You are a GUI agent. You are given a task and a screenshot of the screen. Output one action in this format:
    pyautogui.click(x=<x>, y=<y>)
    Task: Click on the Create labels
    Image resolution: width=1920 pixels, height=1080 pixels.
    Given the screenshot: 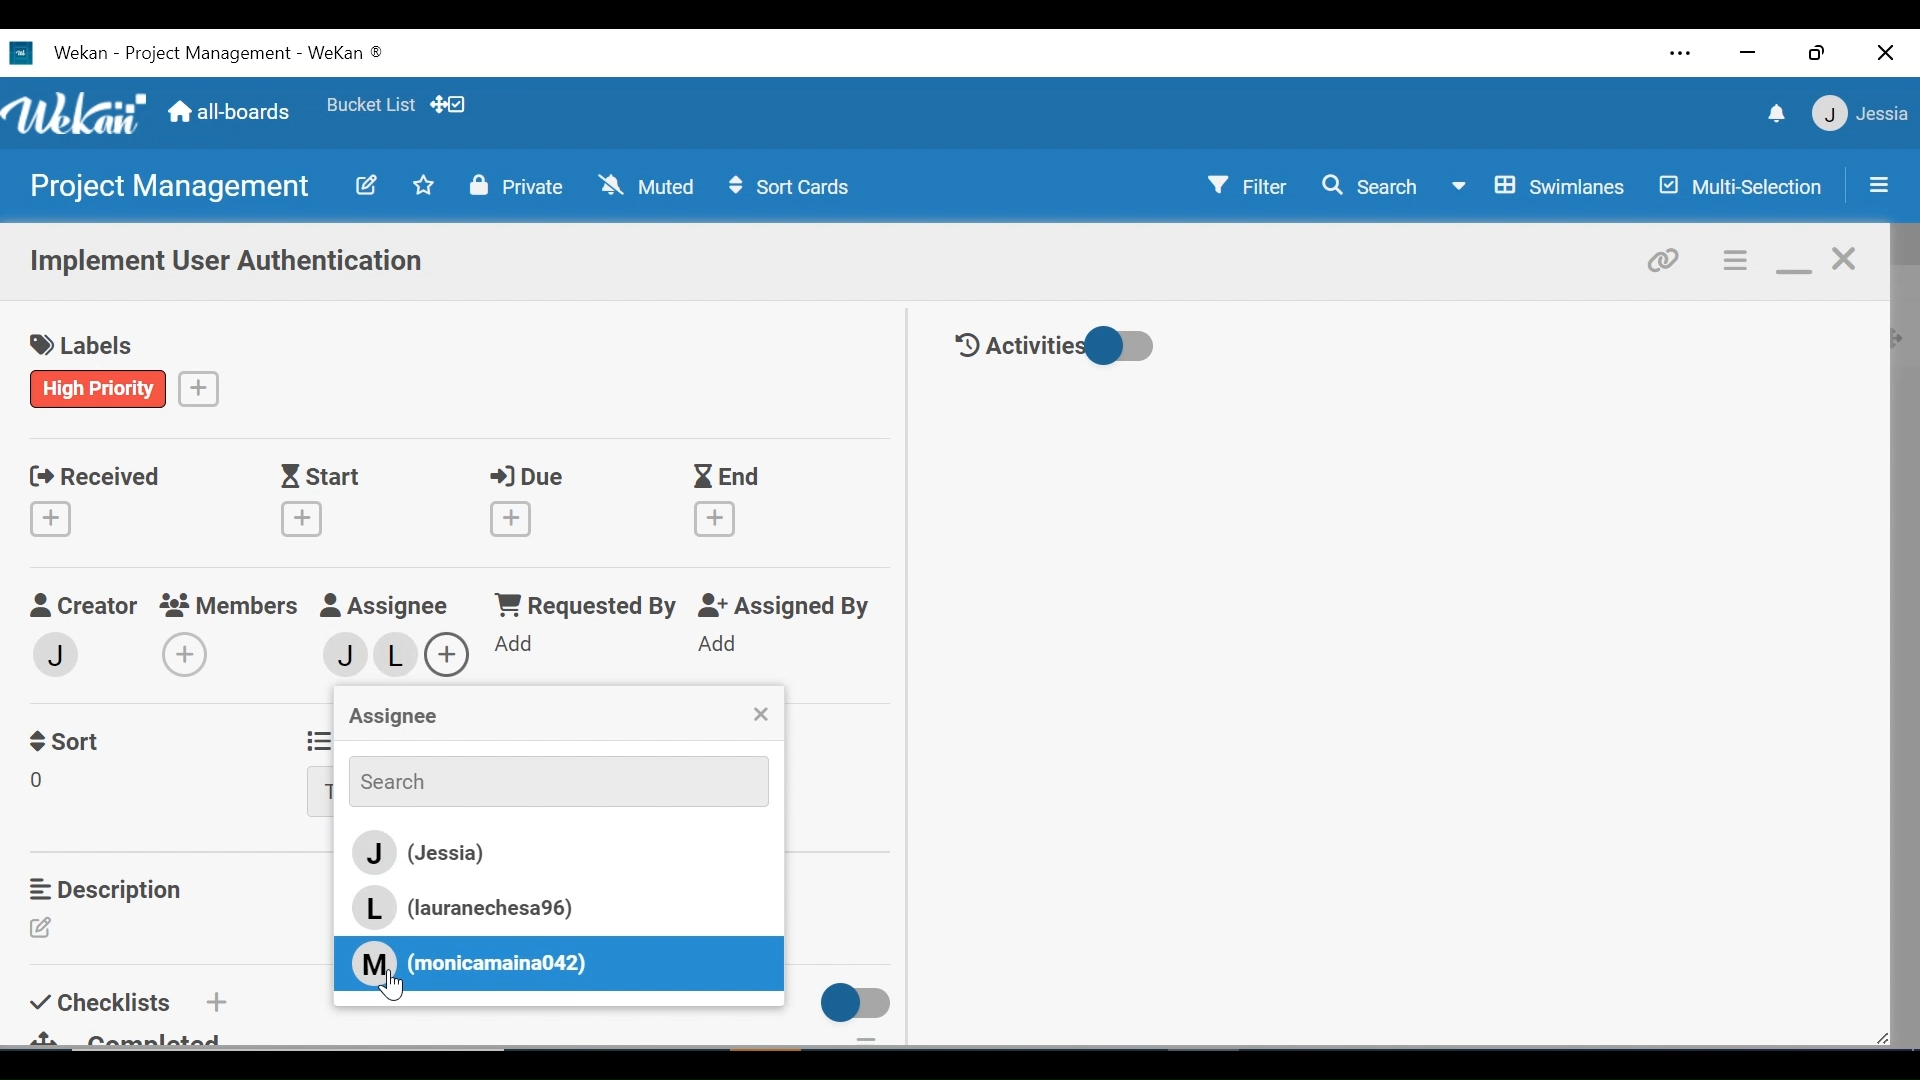 What is the action you would take?
    pyautogui.click(x=199, y=387)
    